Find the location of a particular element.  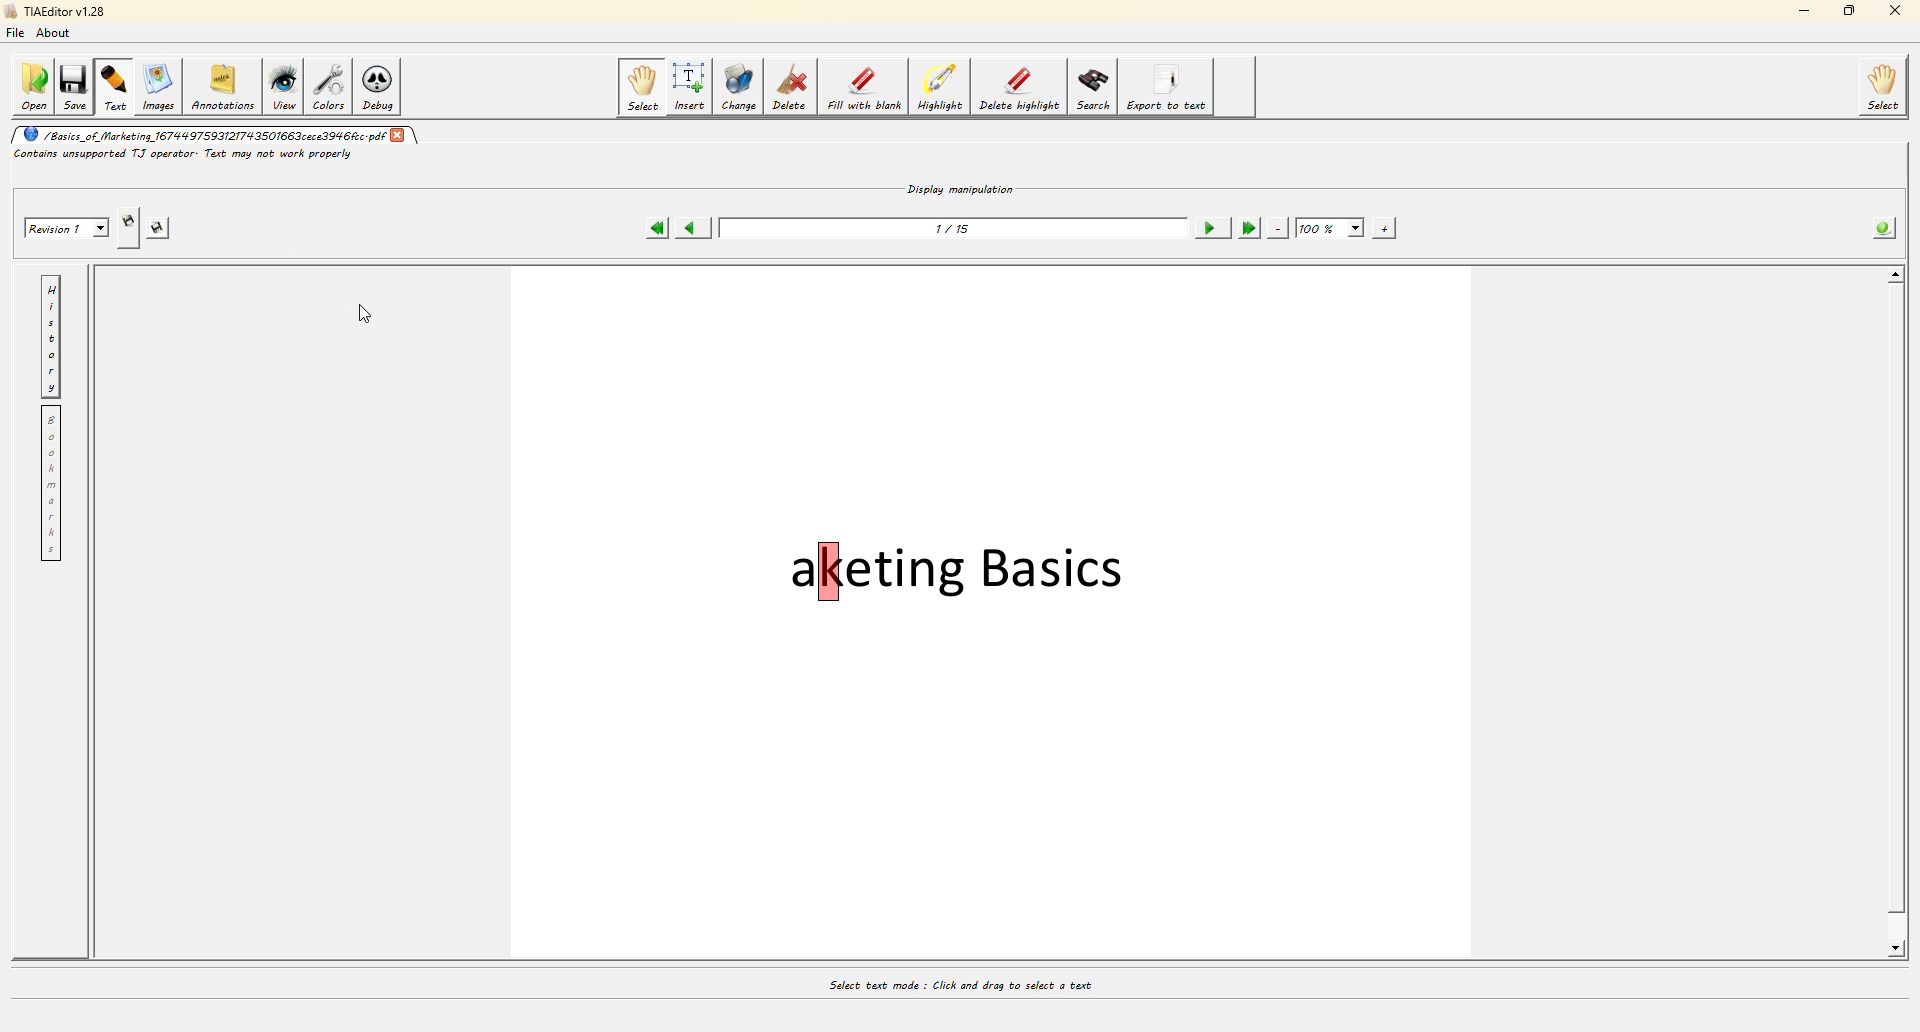

aketing Basics is located at coordinates (956, 568).